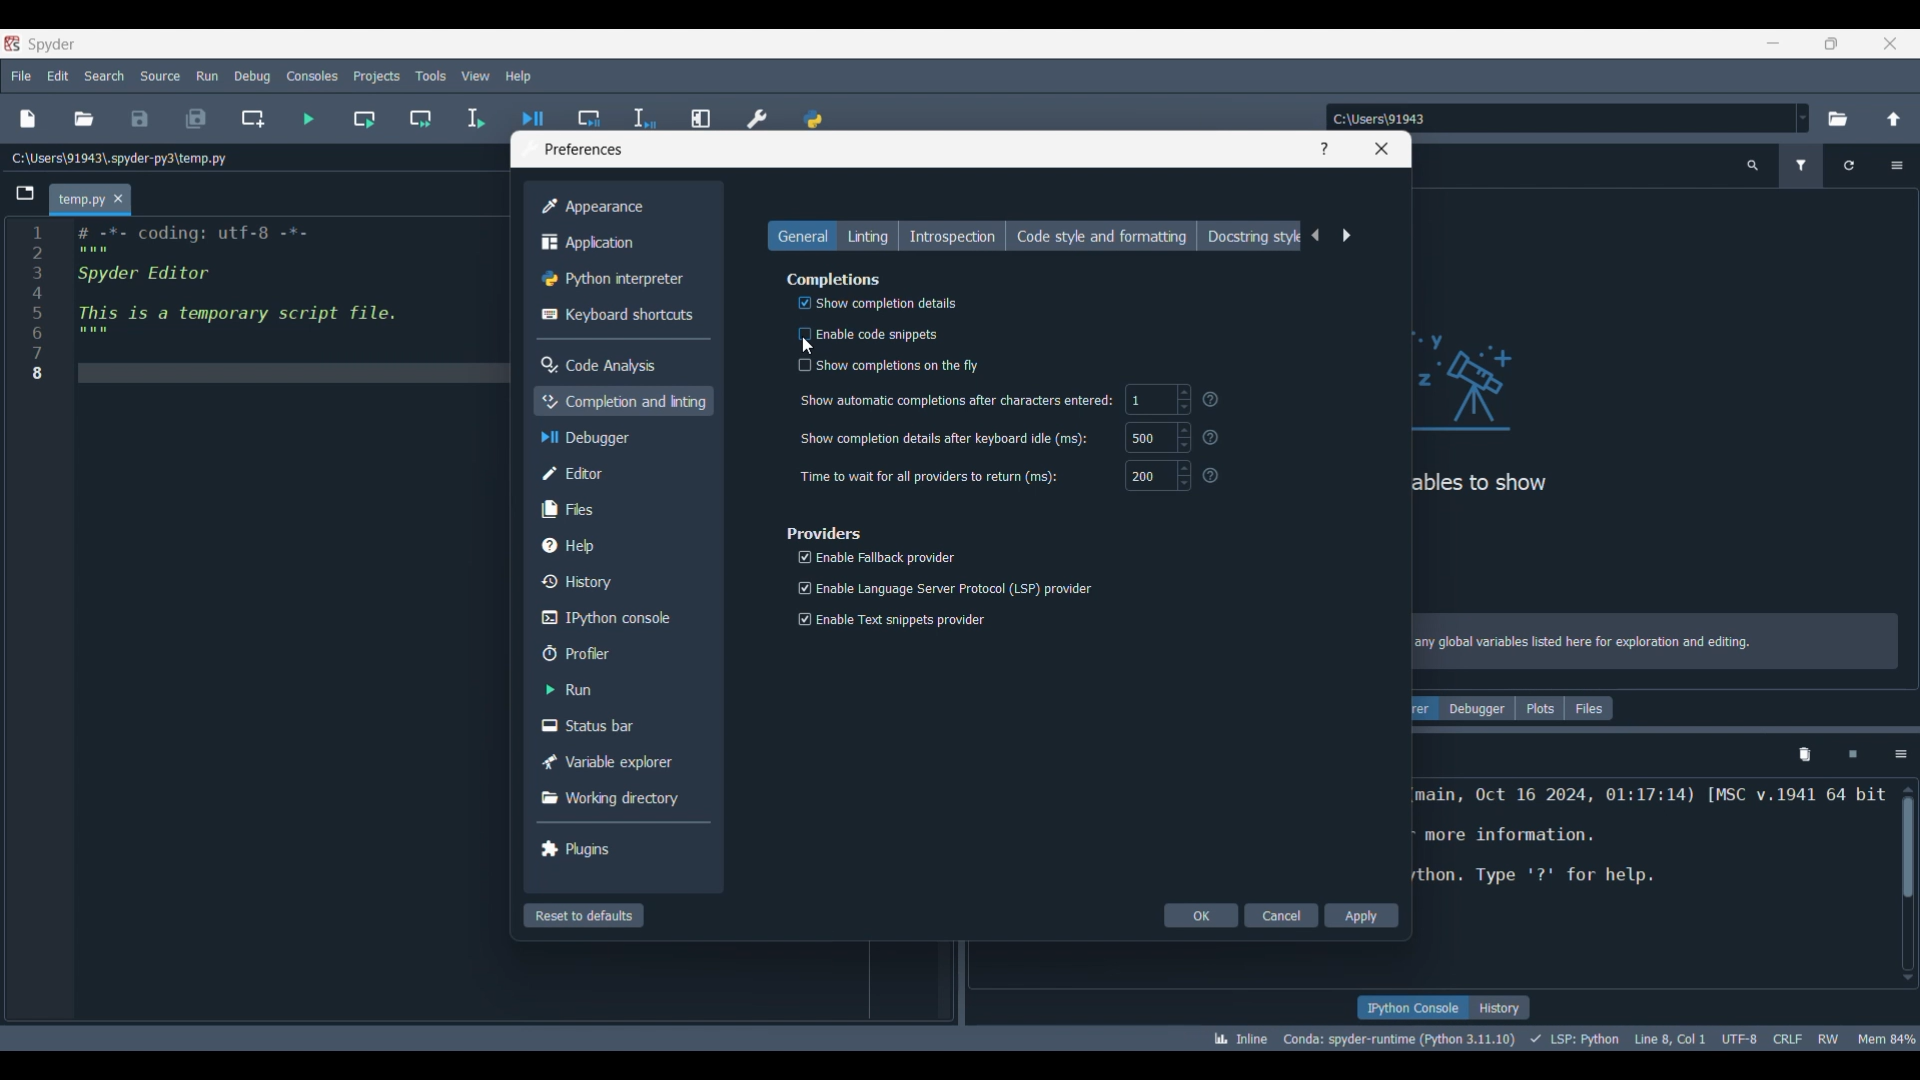 This screenshot has height=1080, width=1920. I want to click on Show in smaller tab, so click(1831, 44).